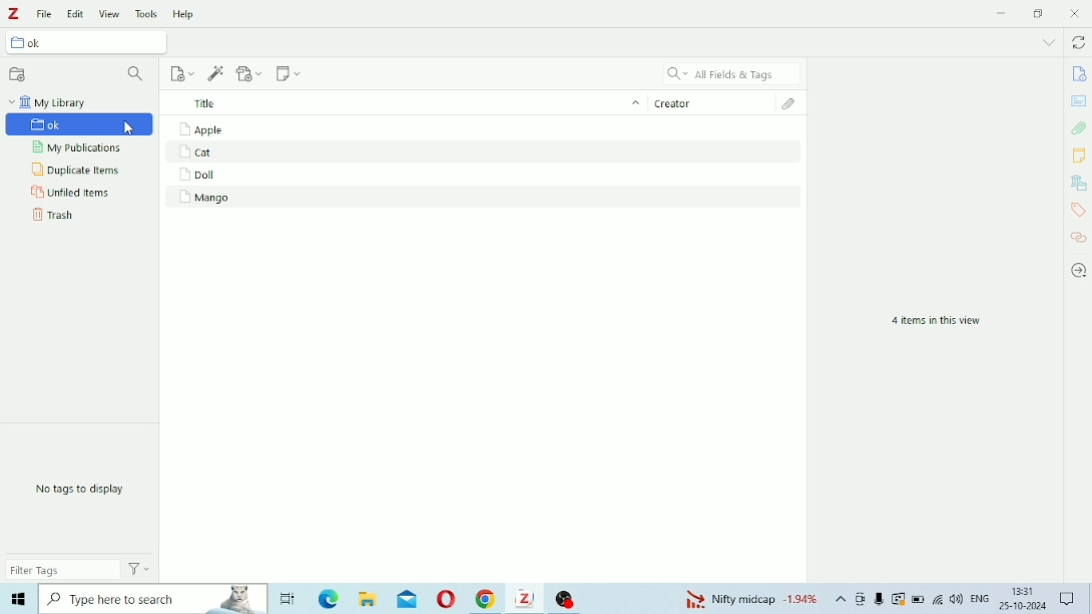 The width and height of the screenshot is (1092, 614). I want to click on ok, so click(87, 41).